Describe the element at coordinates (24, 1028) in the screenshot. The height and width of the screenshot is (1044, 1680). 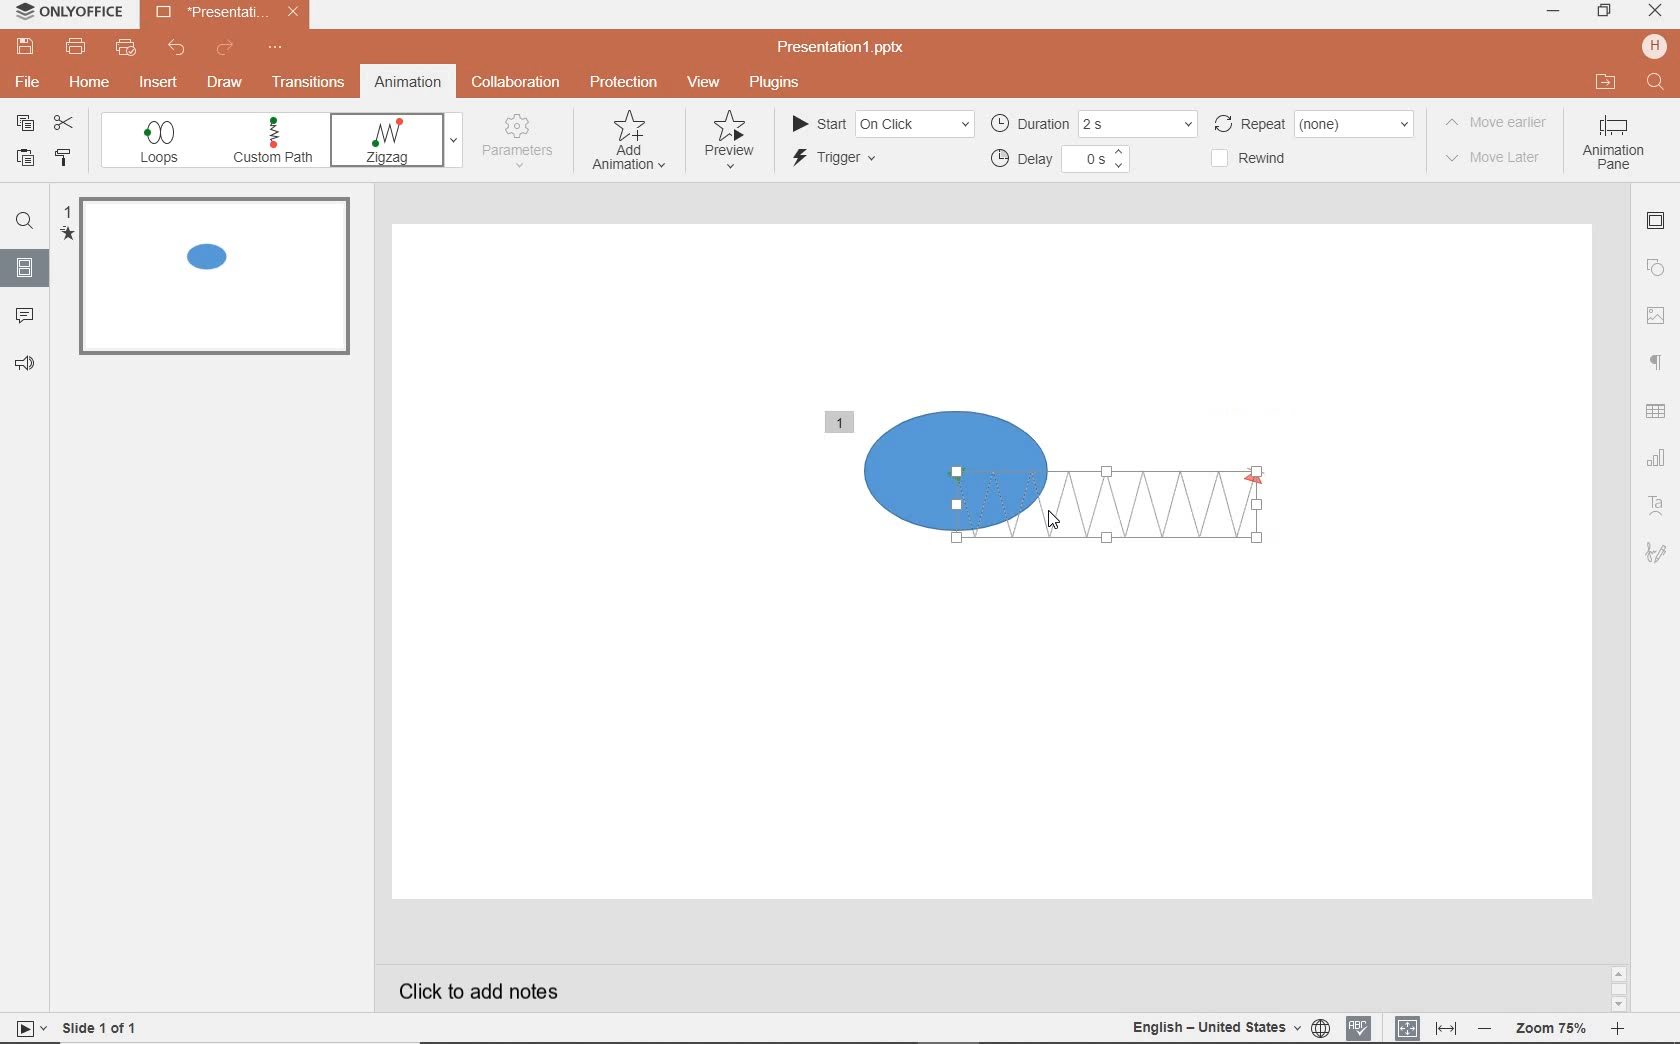
I see `start slide show` at that location.